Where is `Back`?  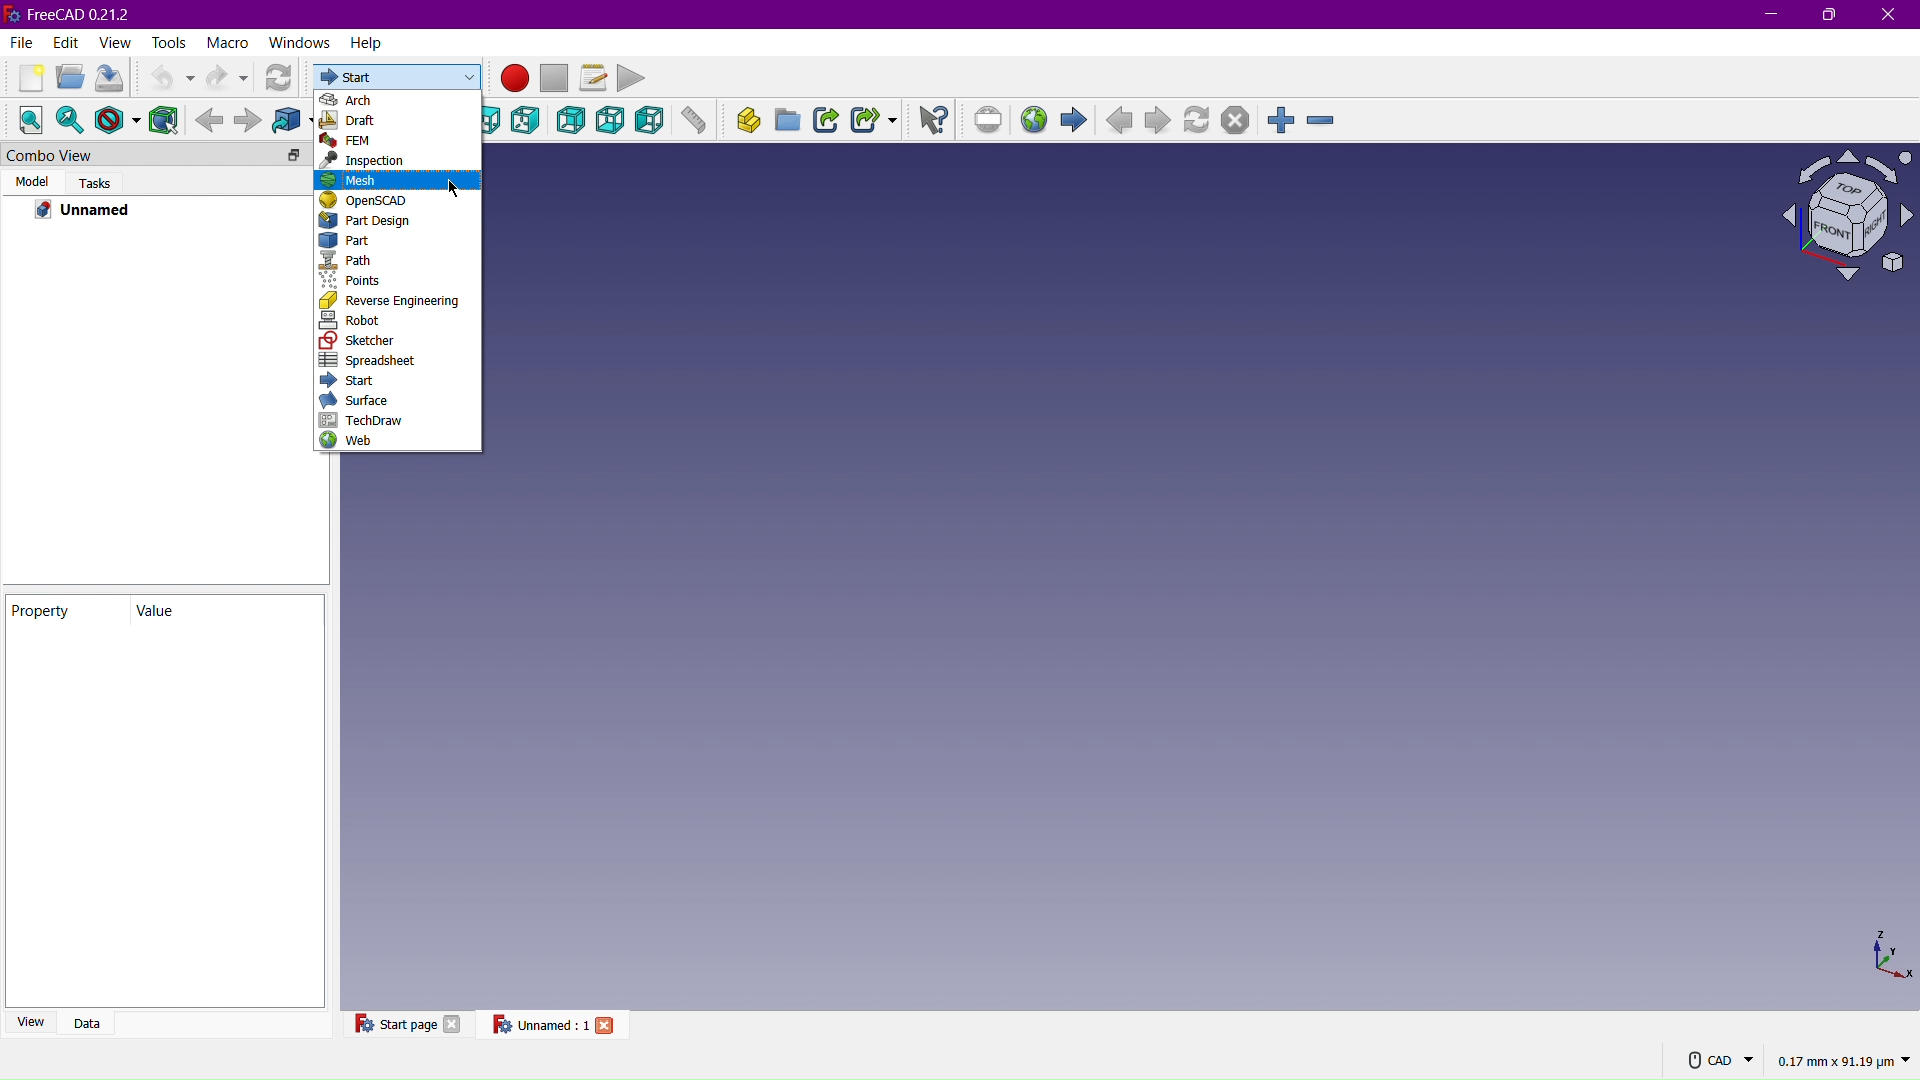
Back is located at coordinates (571, 123).